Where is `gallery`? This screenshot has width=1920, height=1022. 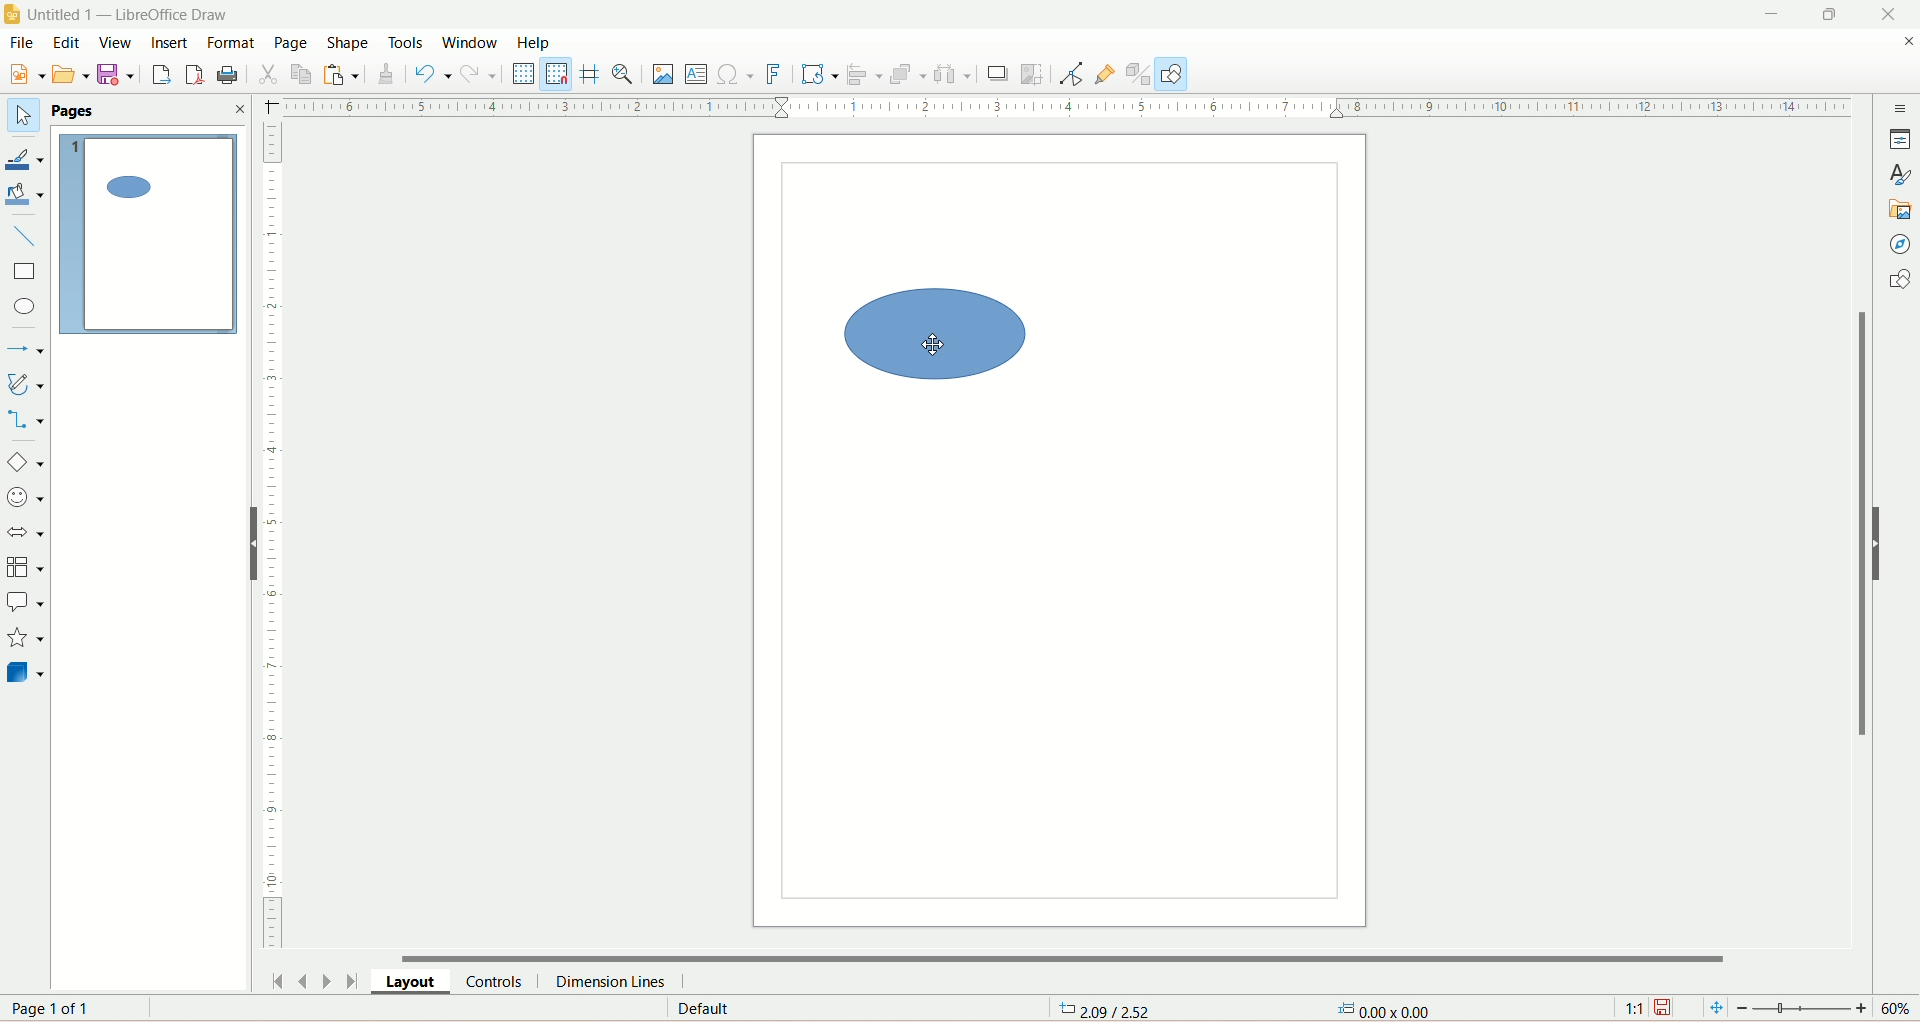 gallery is located at coordinates (1902, 212).